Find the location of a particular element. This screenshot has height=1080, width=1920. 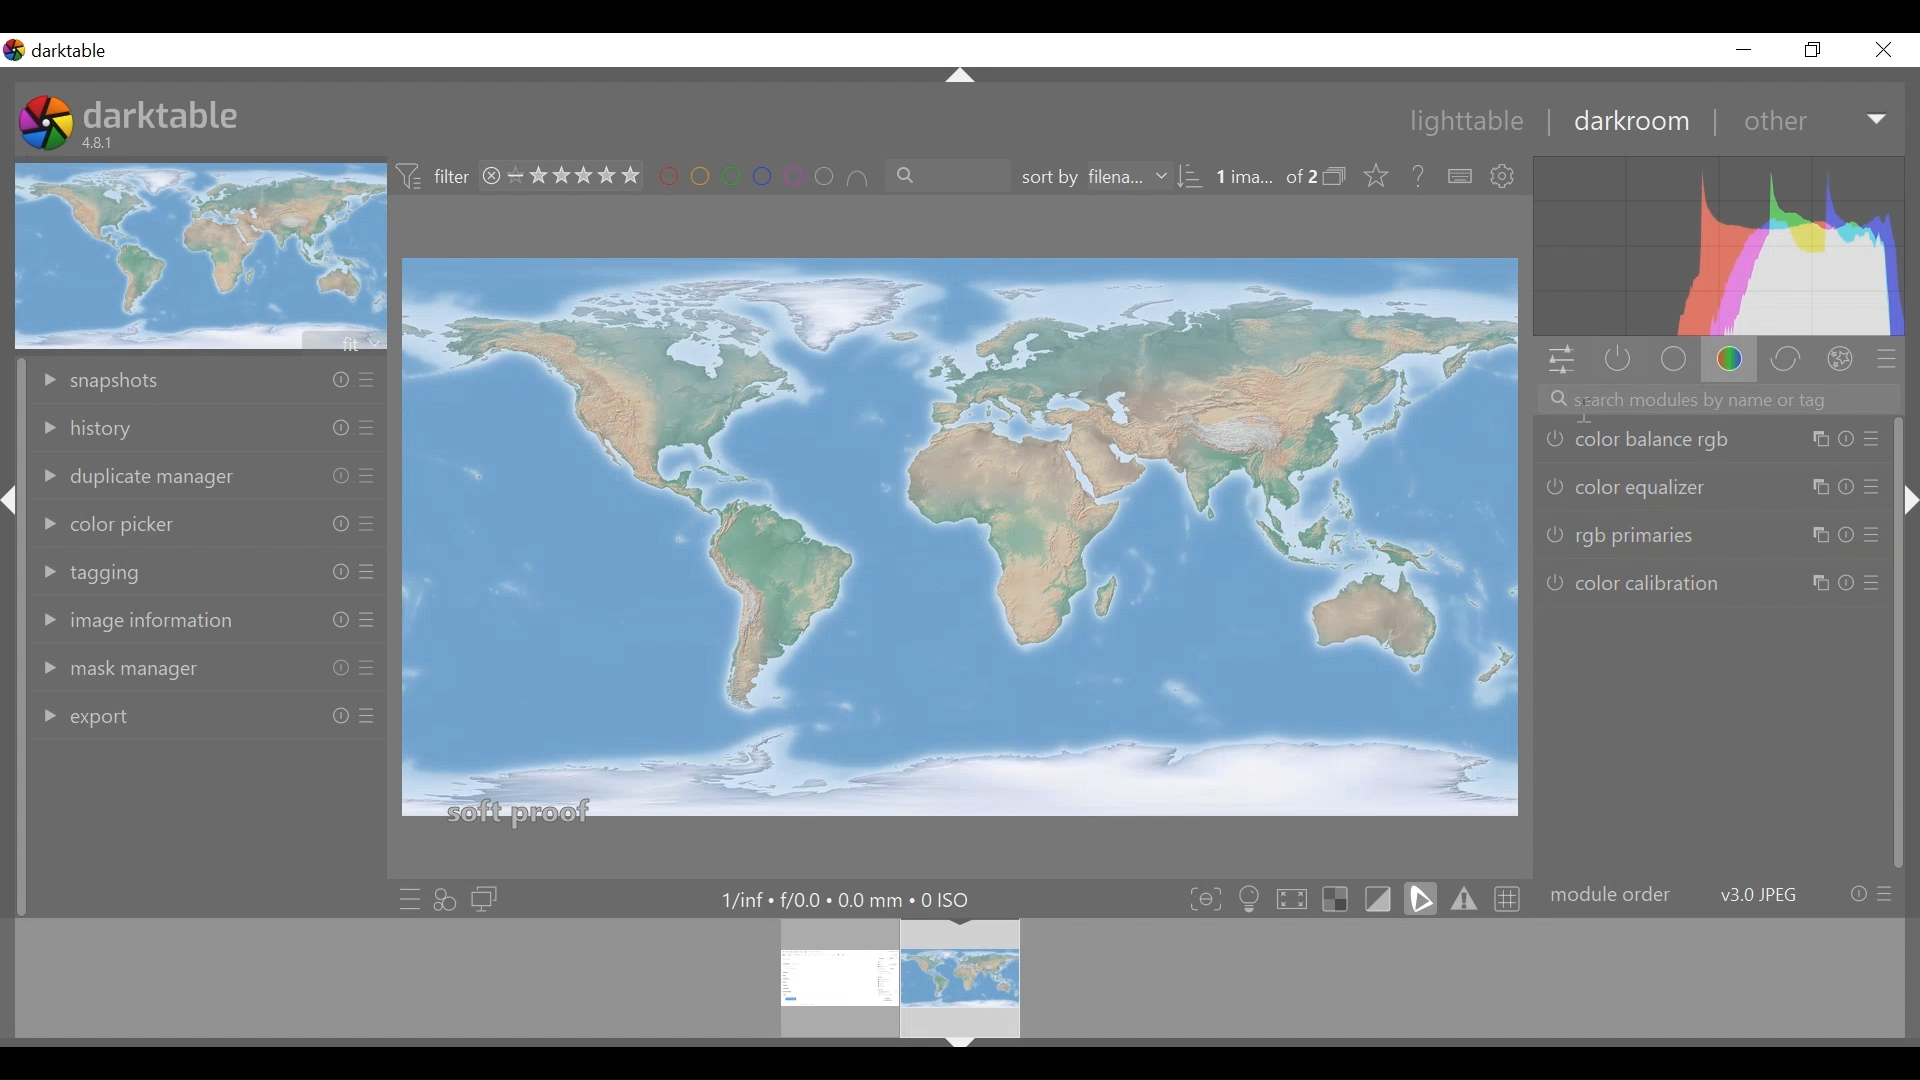

 is located at coordinates (1829, 488).